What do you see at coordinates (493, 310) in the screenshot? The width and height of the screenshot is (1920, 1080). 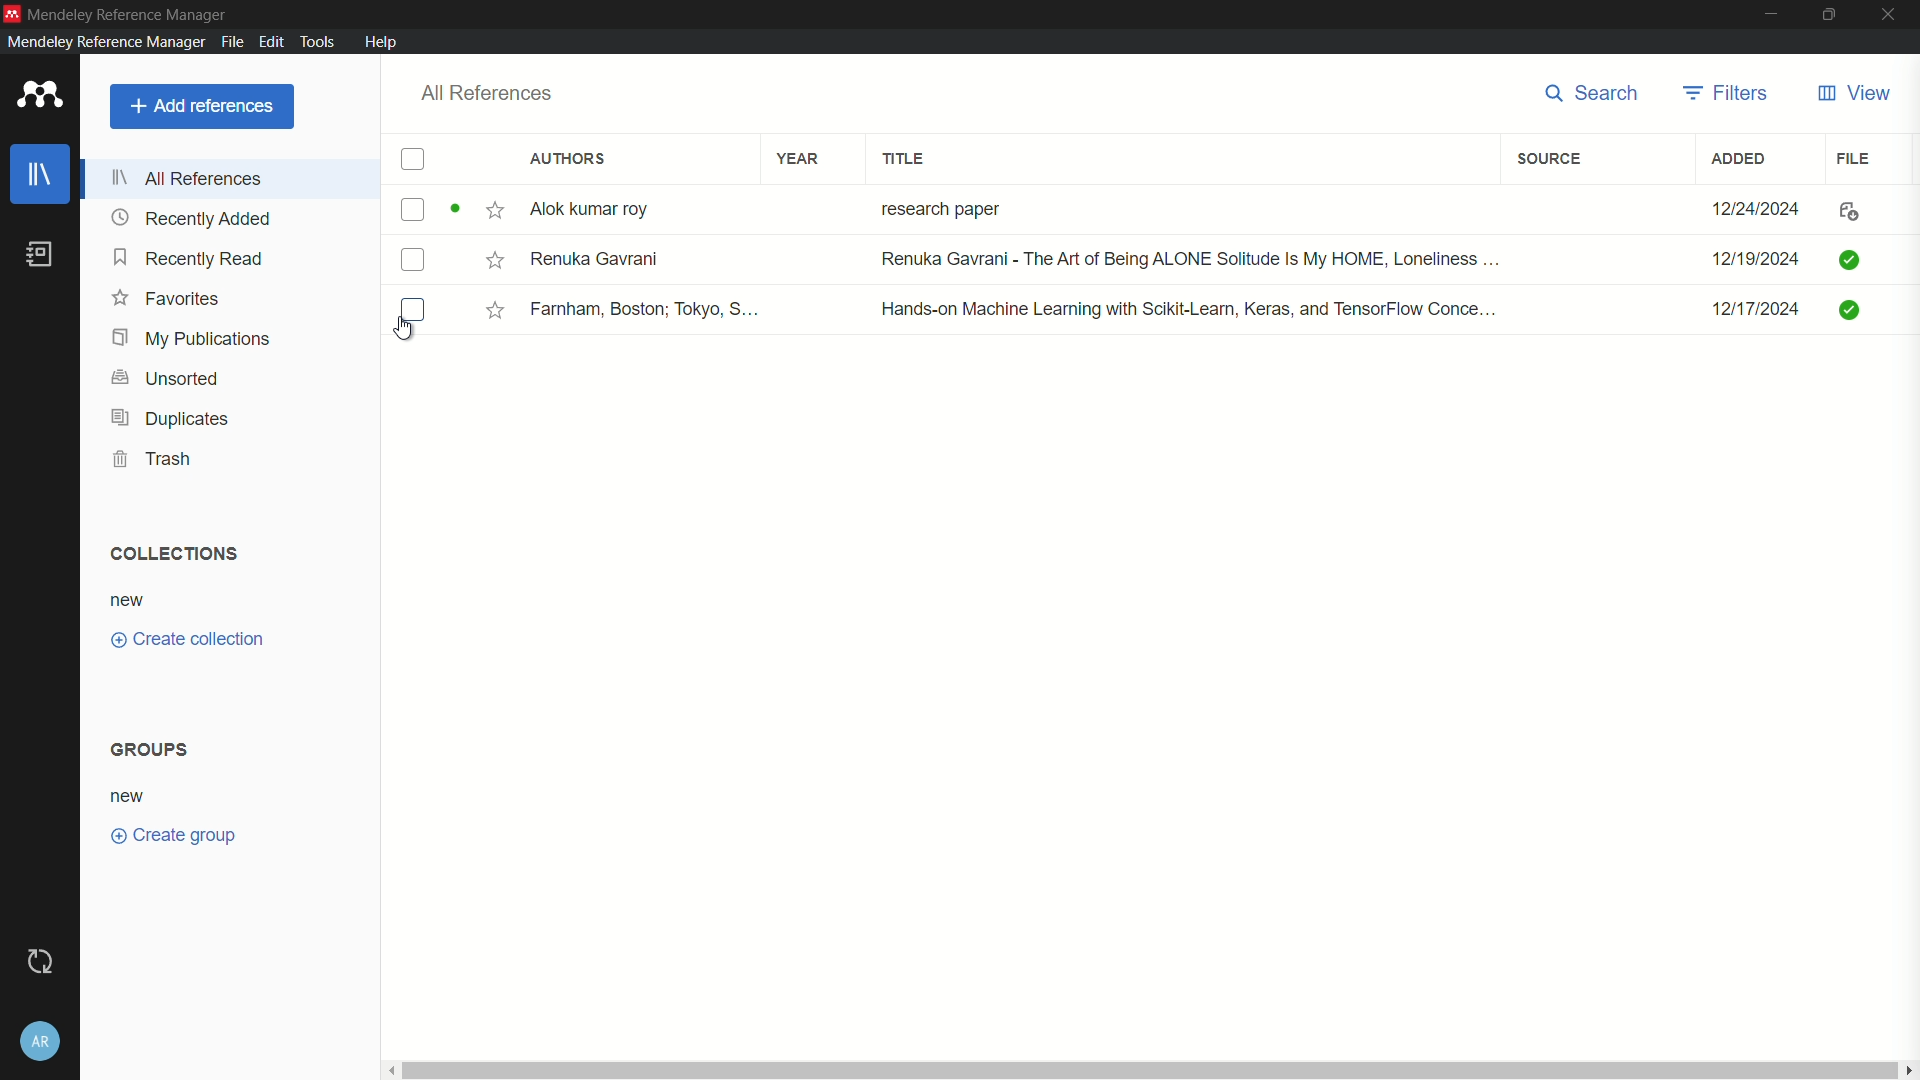 I see `Mark it star` at bounding box center [493, 310].